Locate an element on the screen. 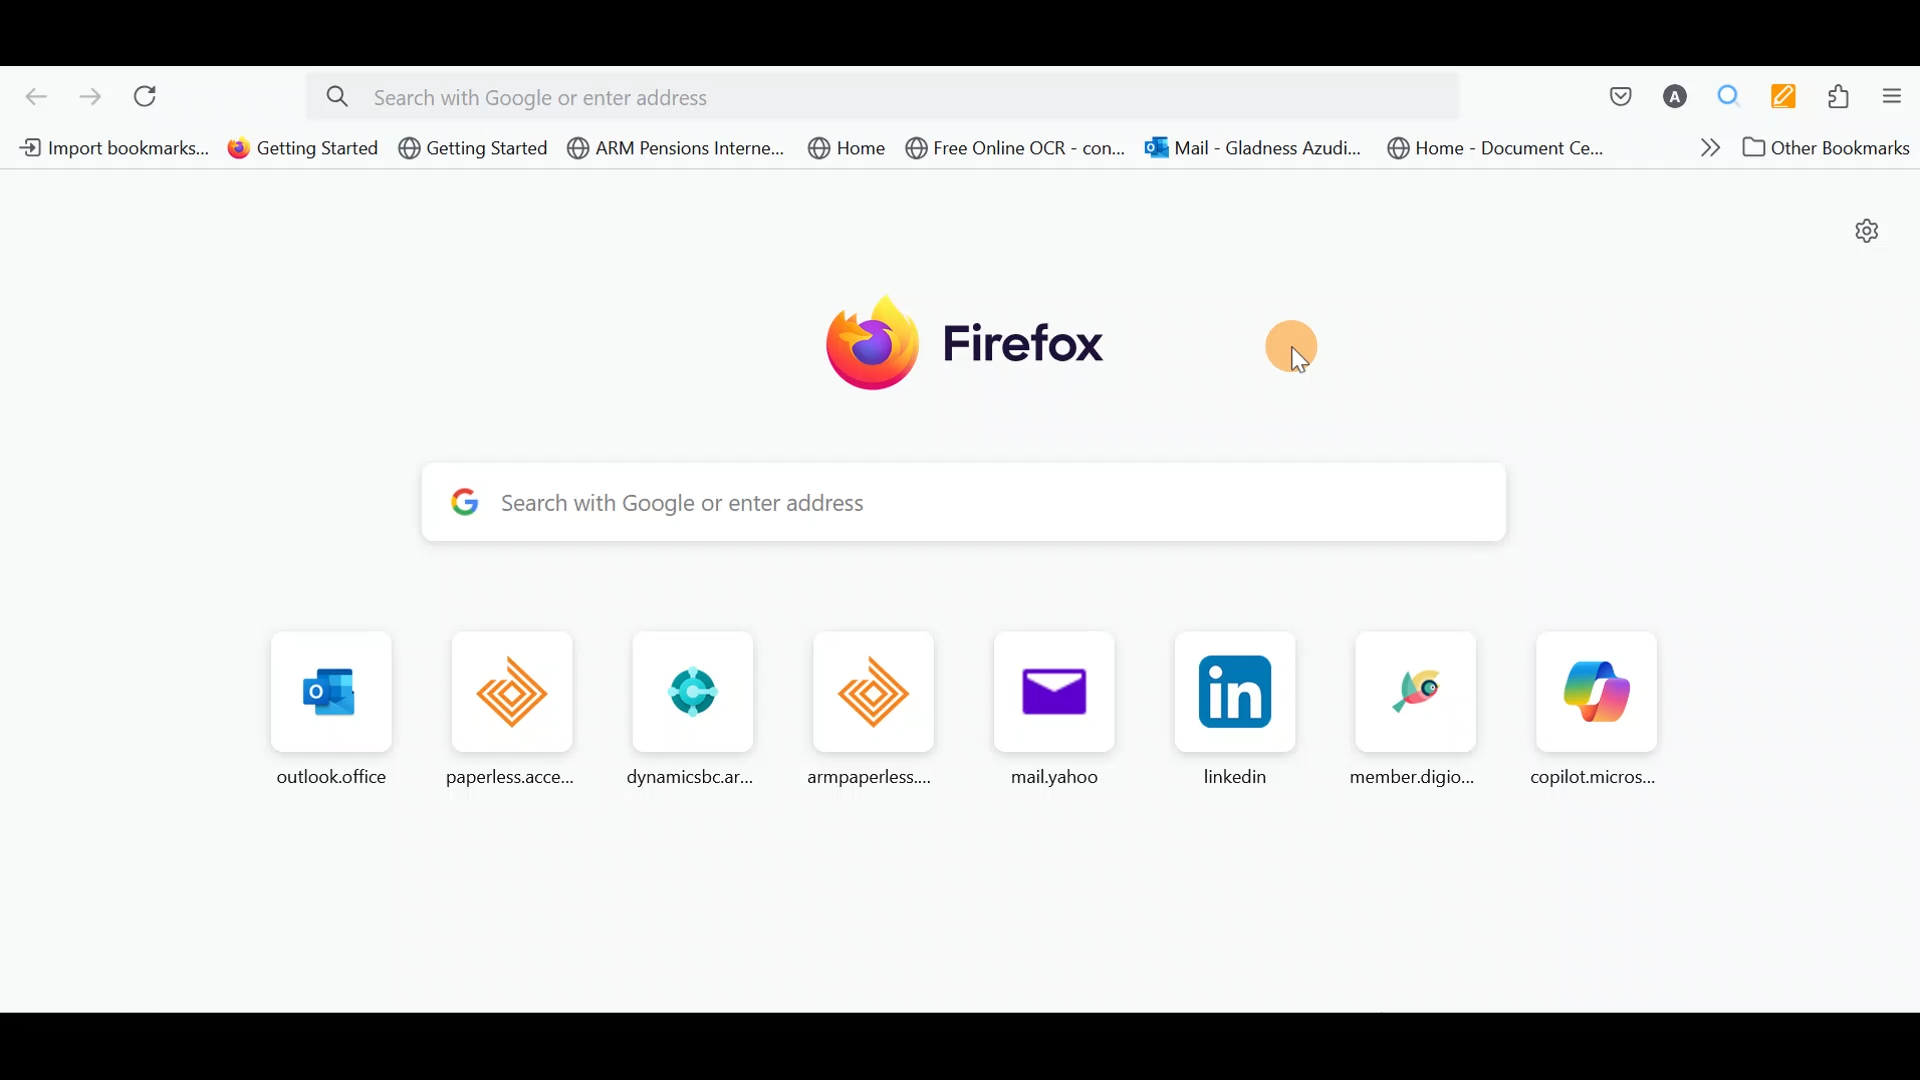  Save to pocket is located at coordinates (1618, 86).